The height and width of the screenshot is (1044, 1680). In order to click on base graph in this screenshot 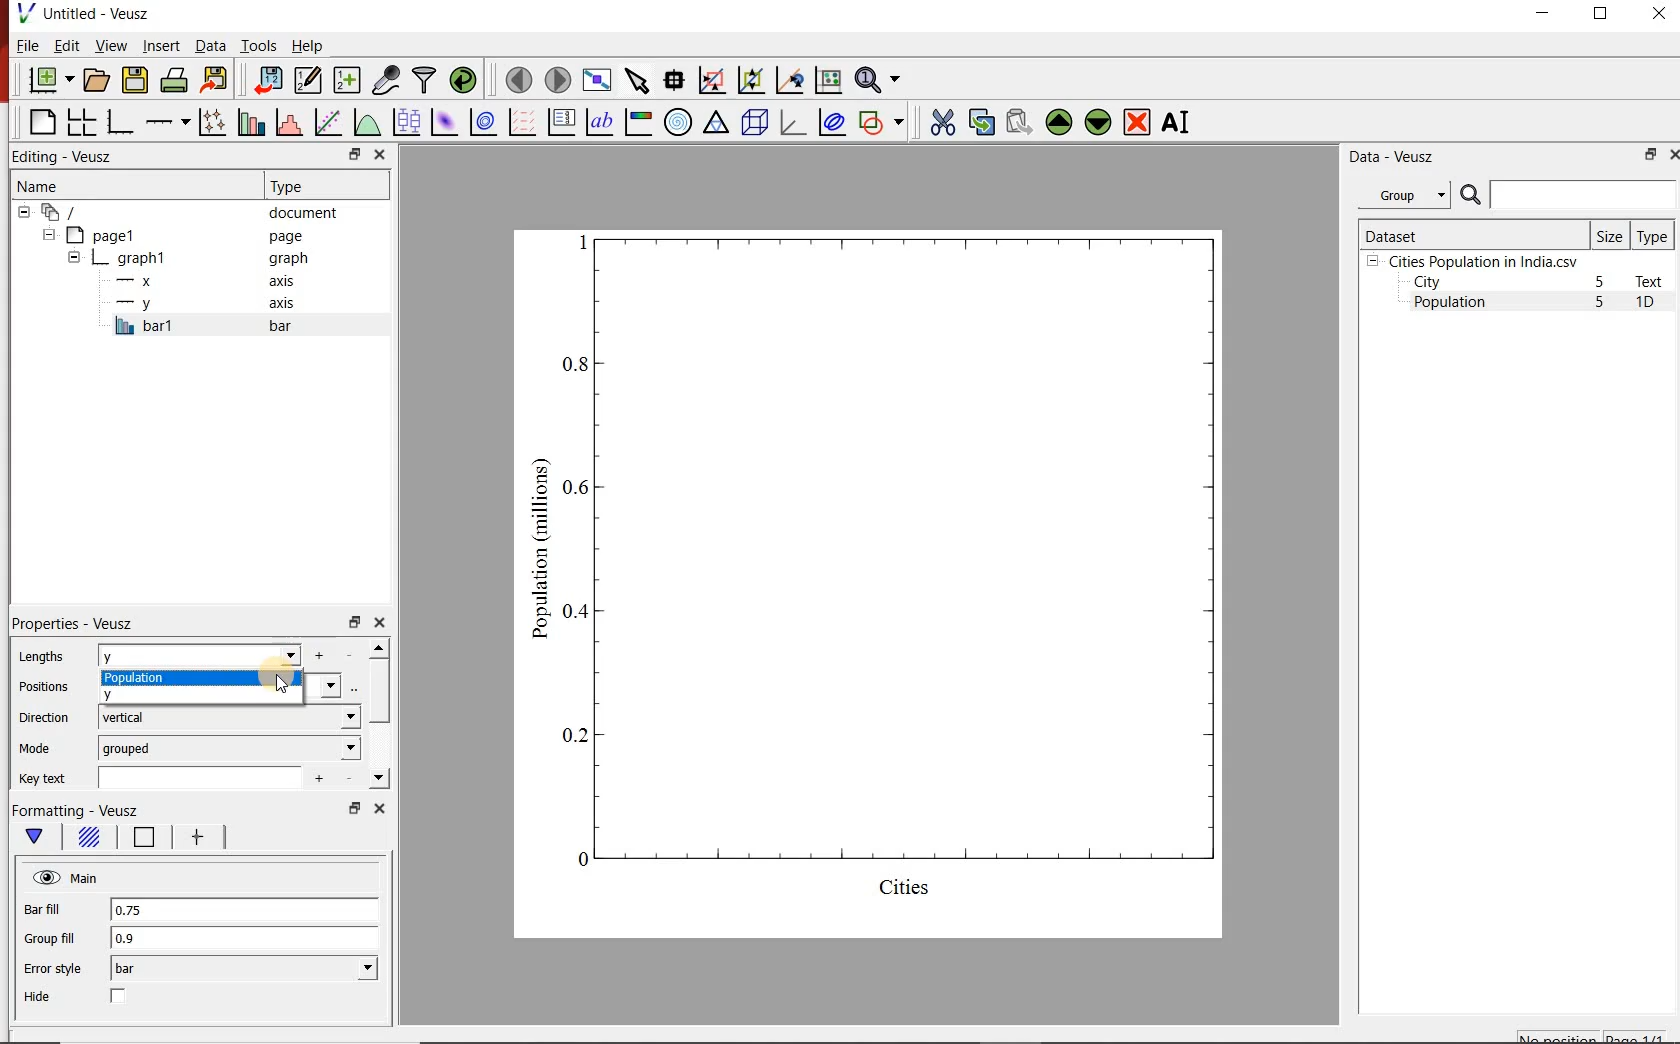, I will do `click(118, 122)`.